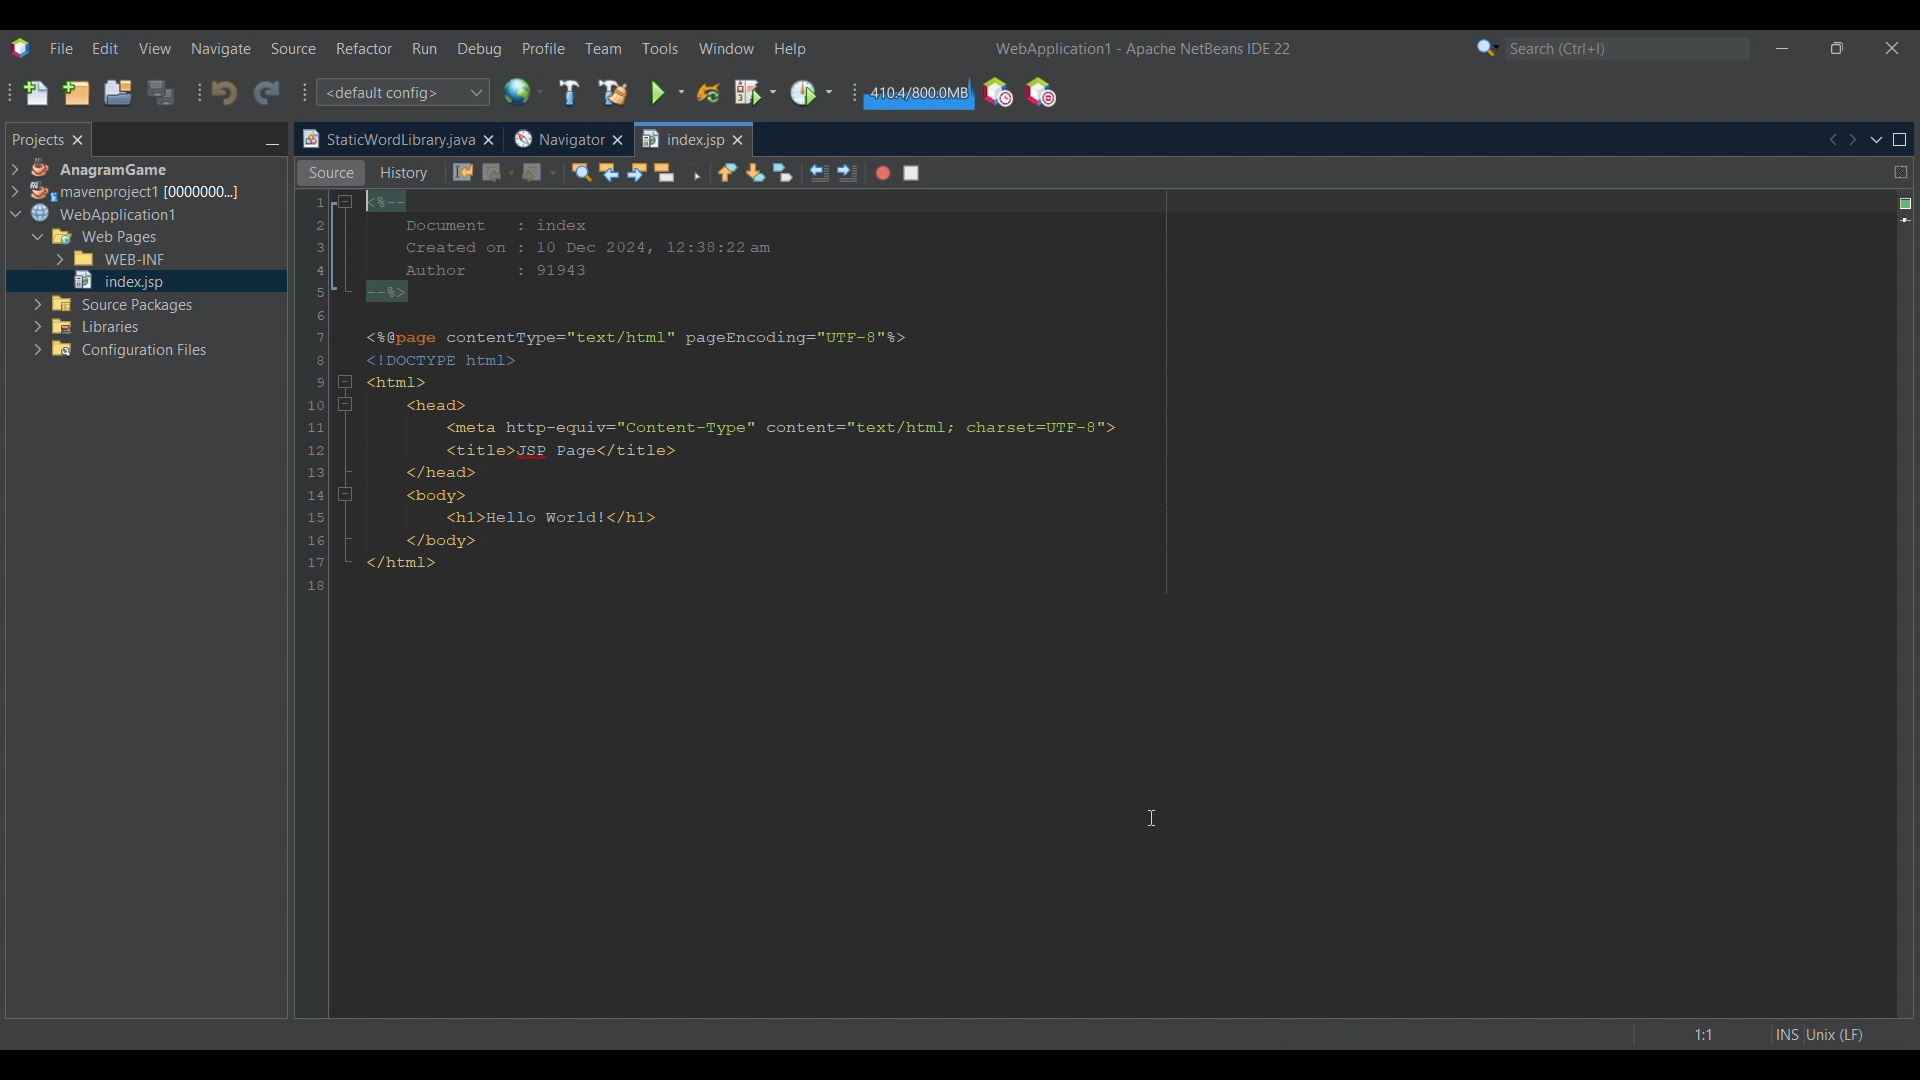 The image size is (1920, 1080). Describe the element at coordinates (402, 92) in the screenshot. I see `Configuration options` at that location.